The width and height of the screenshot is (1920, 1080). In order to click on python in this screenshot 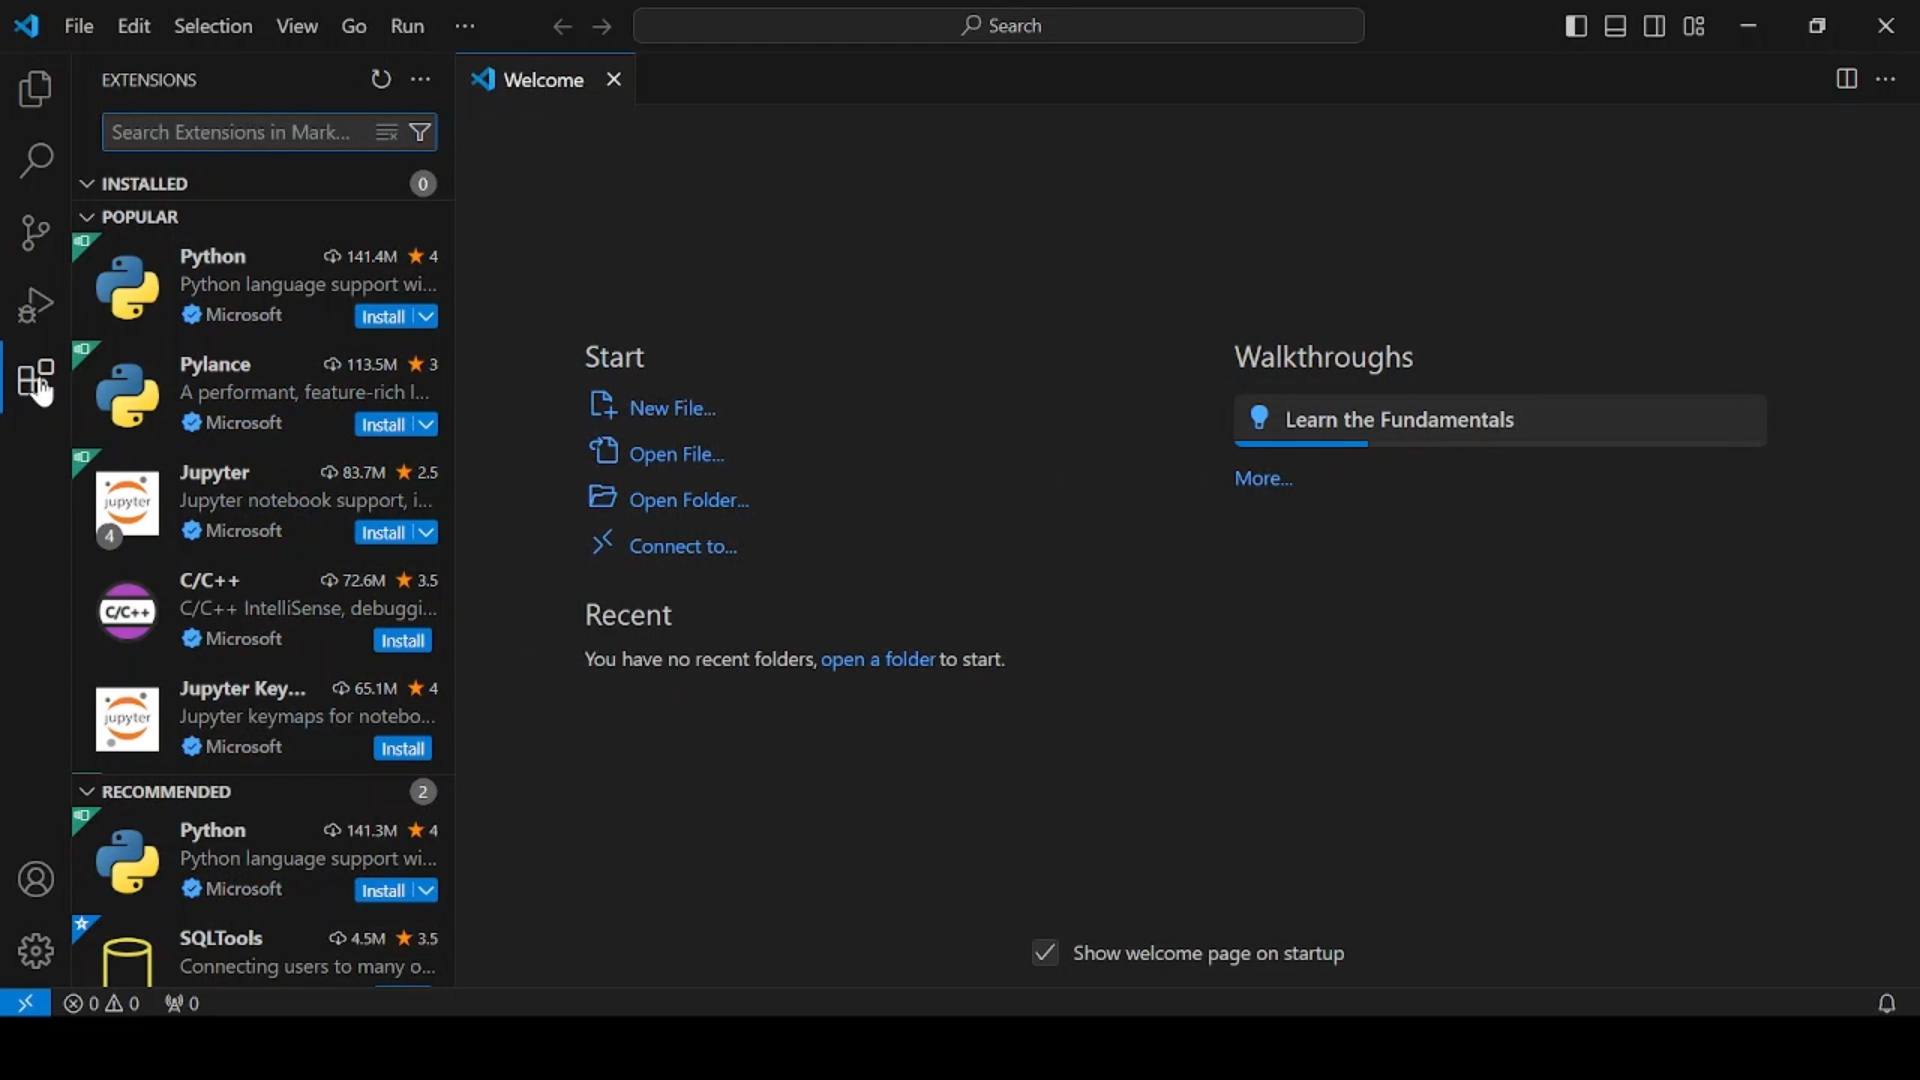, I will do `click(263, 282)`.